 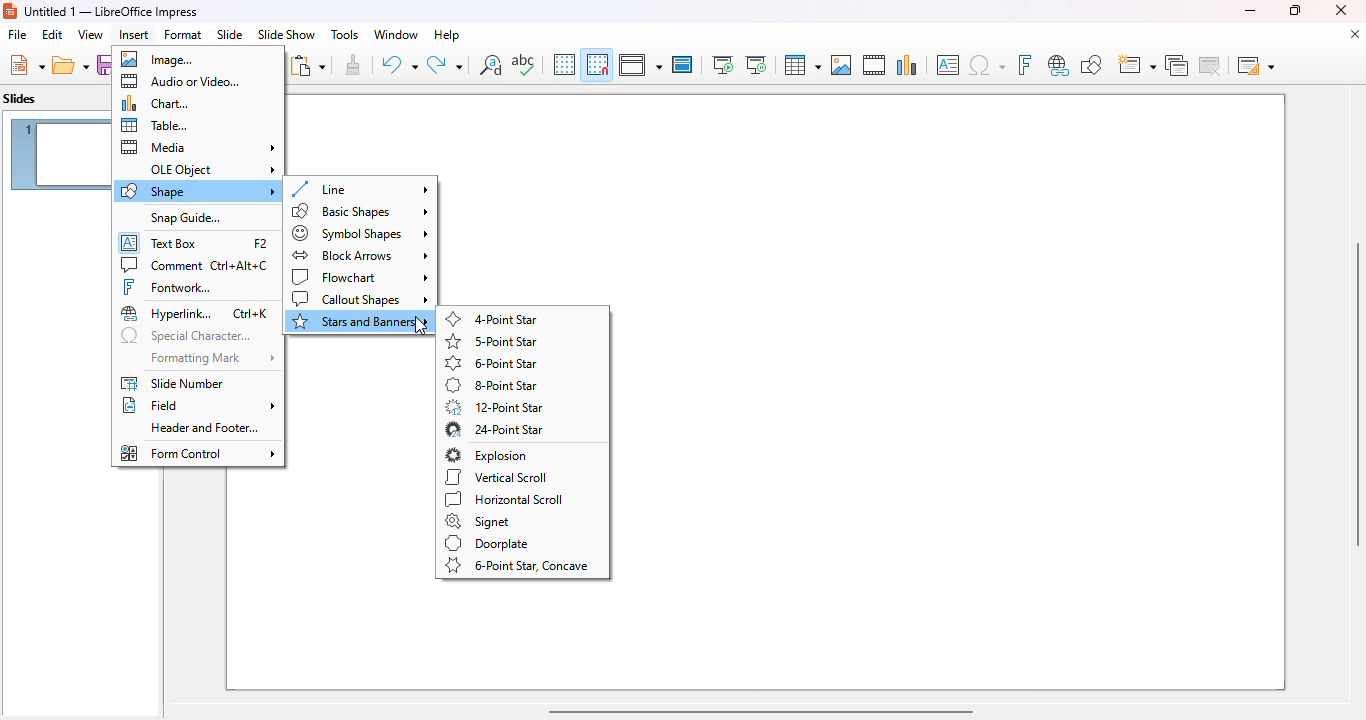 I want to click on insert, so click(x=134, y=35).